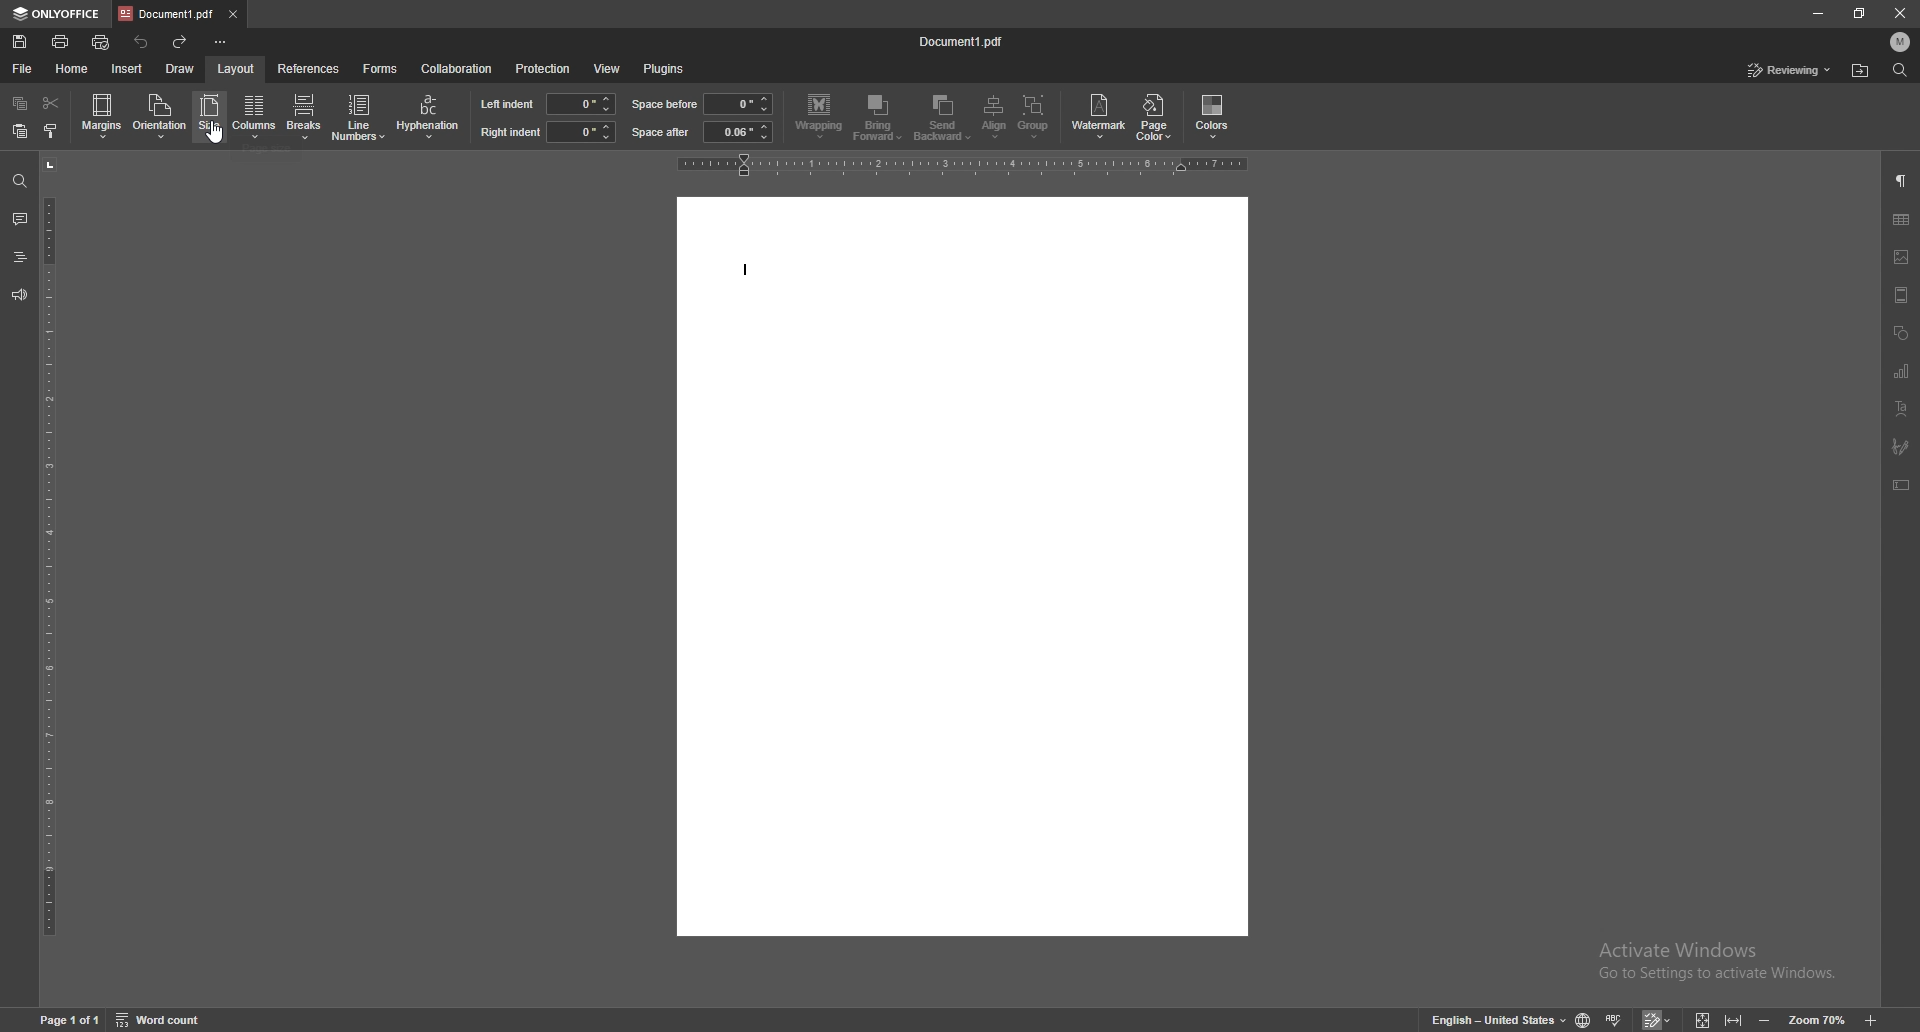  What do you see at coordinates (381, 69) in the screenshot?
I see `forms` at bounding box center [381, 69].